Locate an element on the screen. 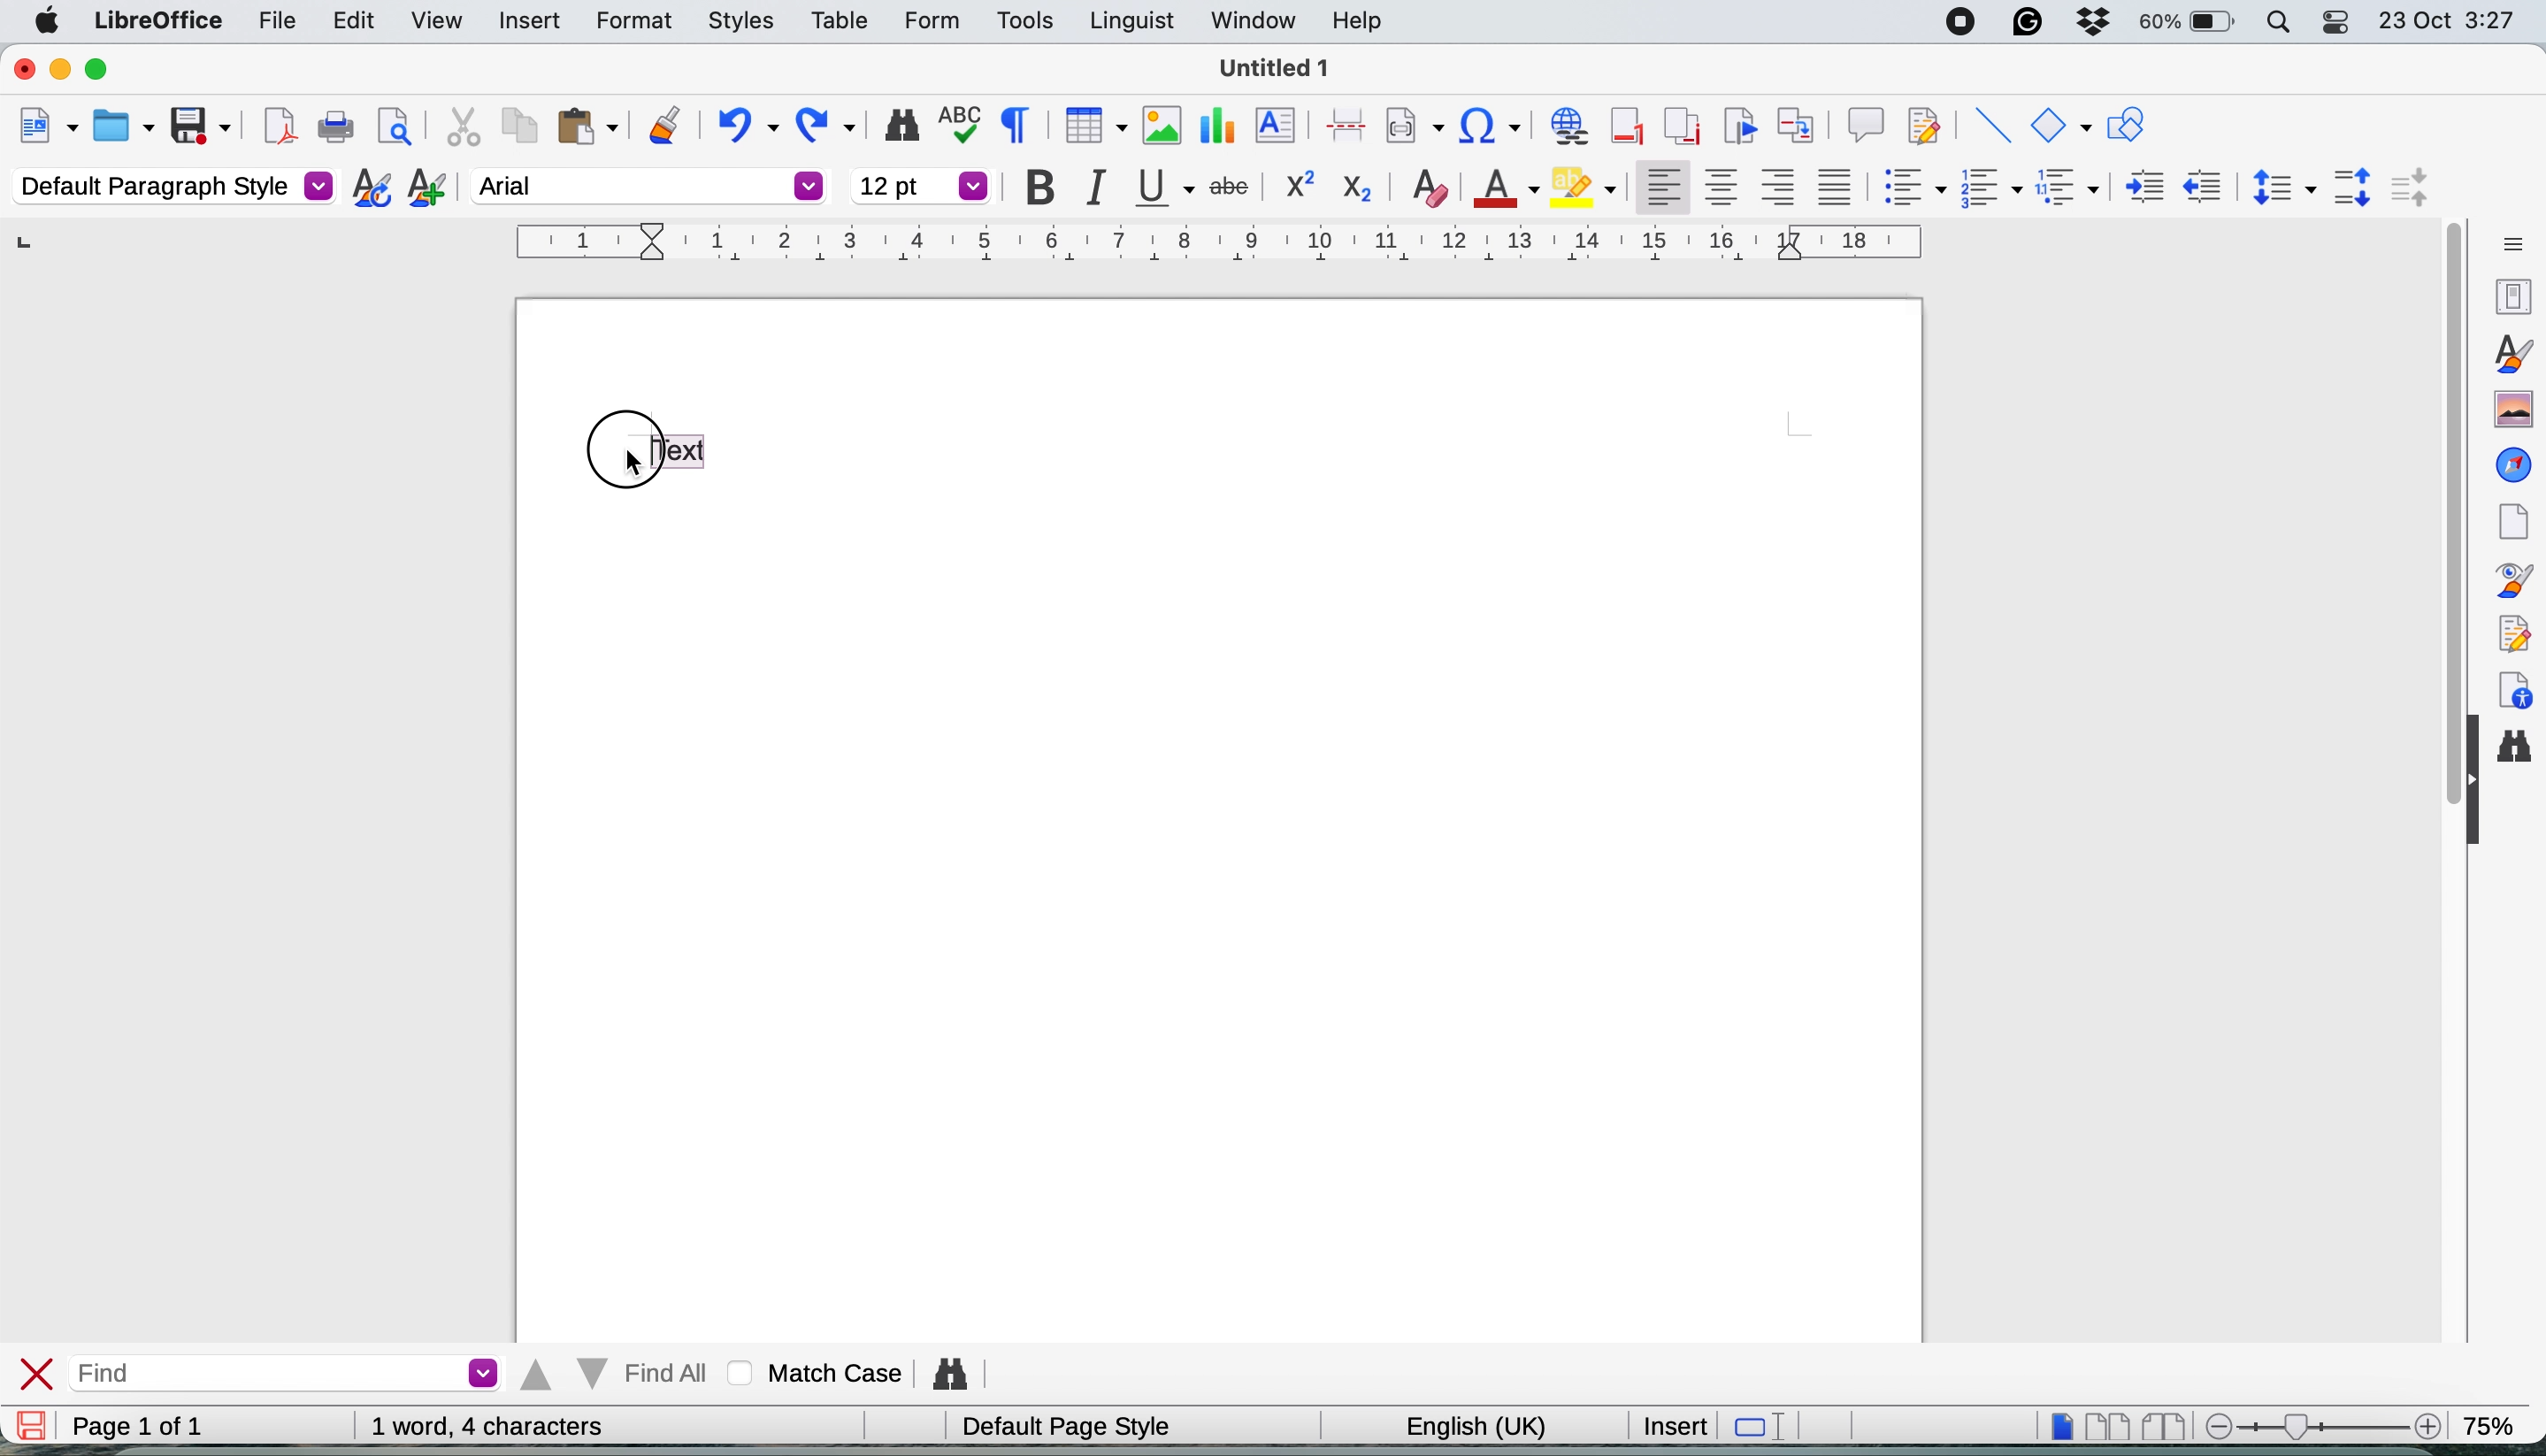 This screenshot has height=1456, width=2546. insert is located at coordinates (523, 17).